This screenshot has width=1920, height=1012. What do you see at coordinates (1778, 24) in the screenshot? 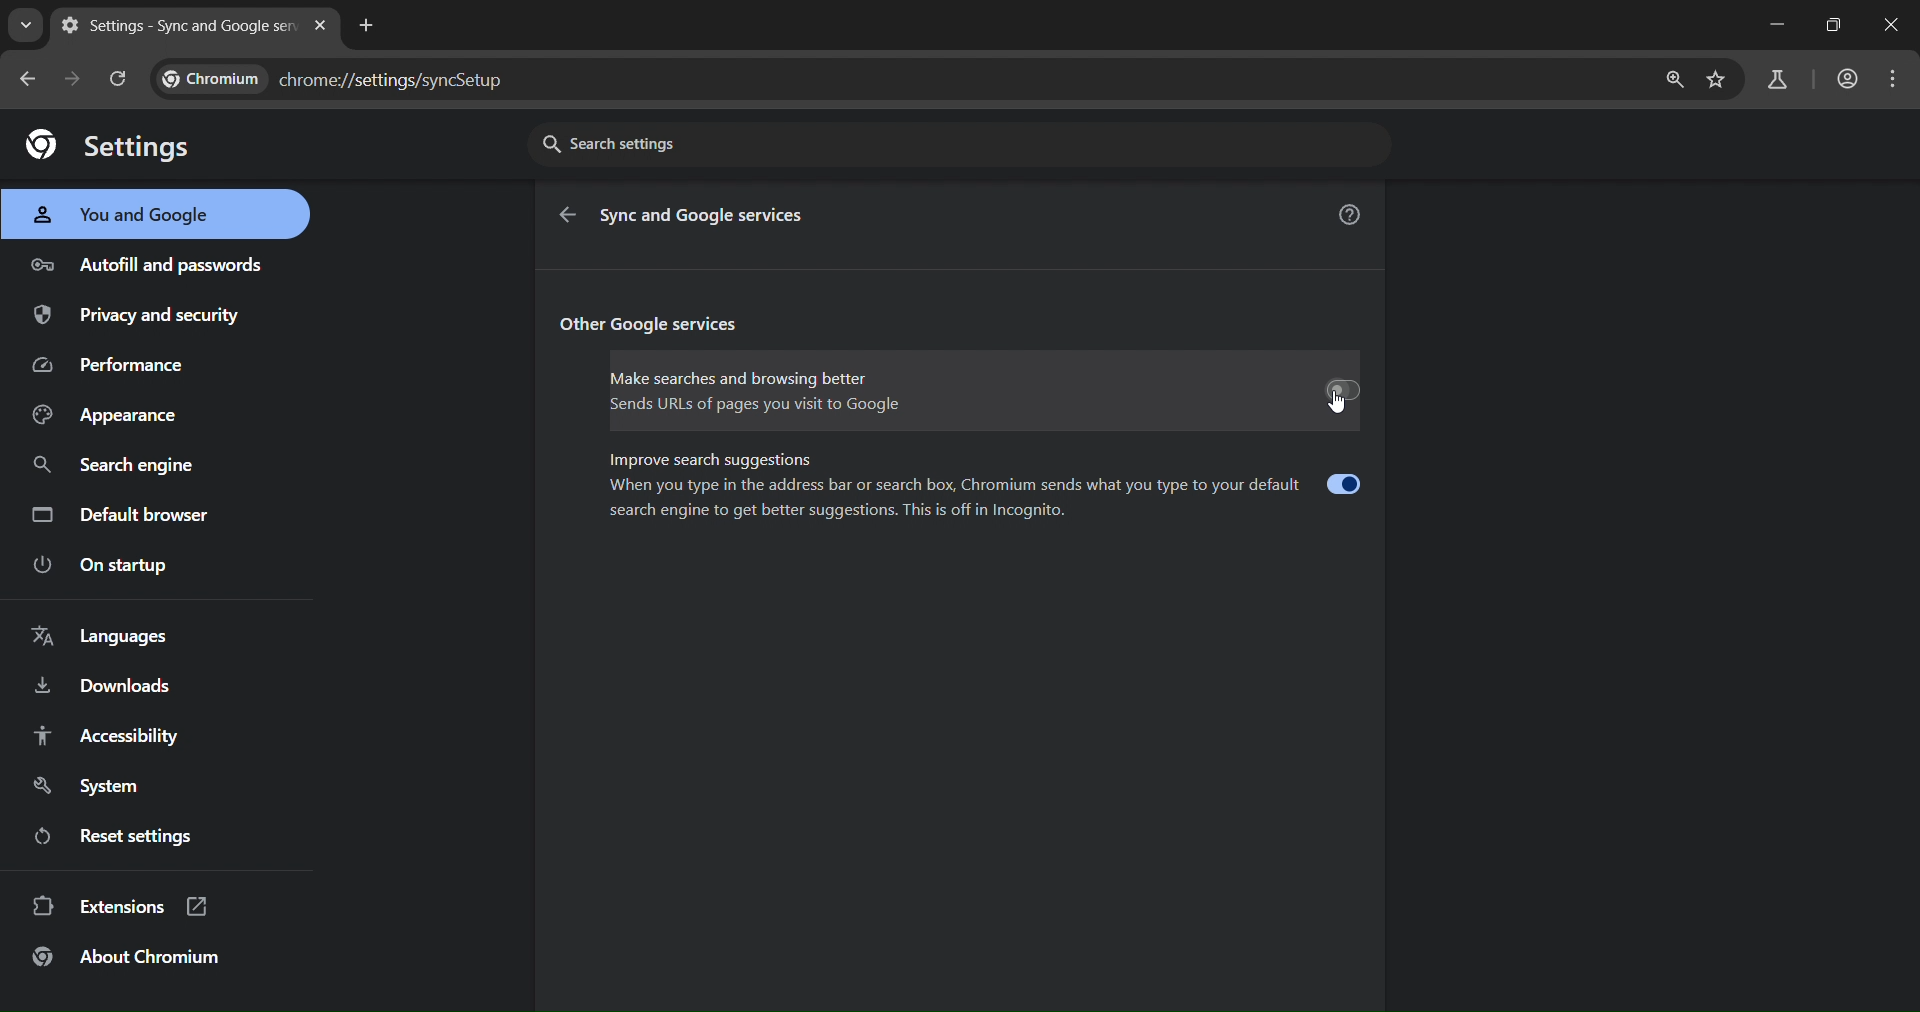
I see `minimize` at bounding box center [1778, 24].